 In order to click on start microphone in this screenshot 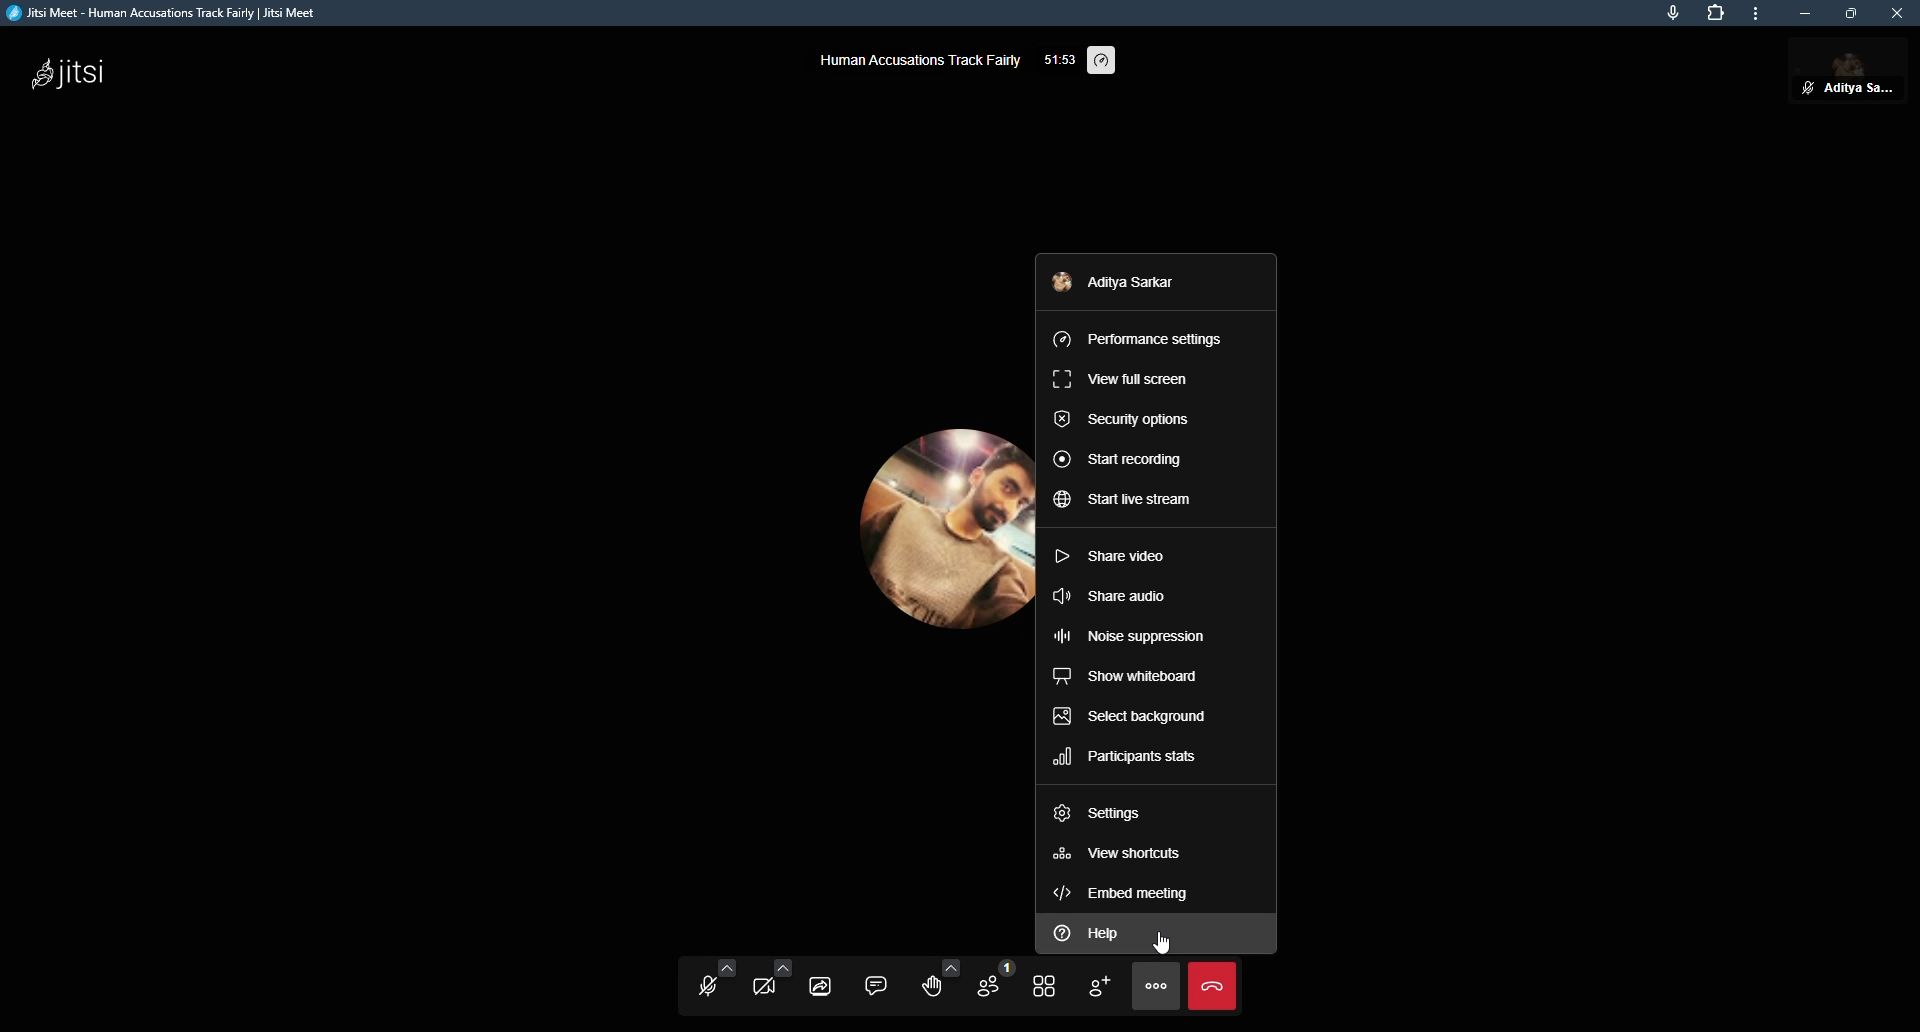, I will do `click(705, 987)`.